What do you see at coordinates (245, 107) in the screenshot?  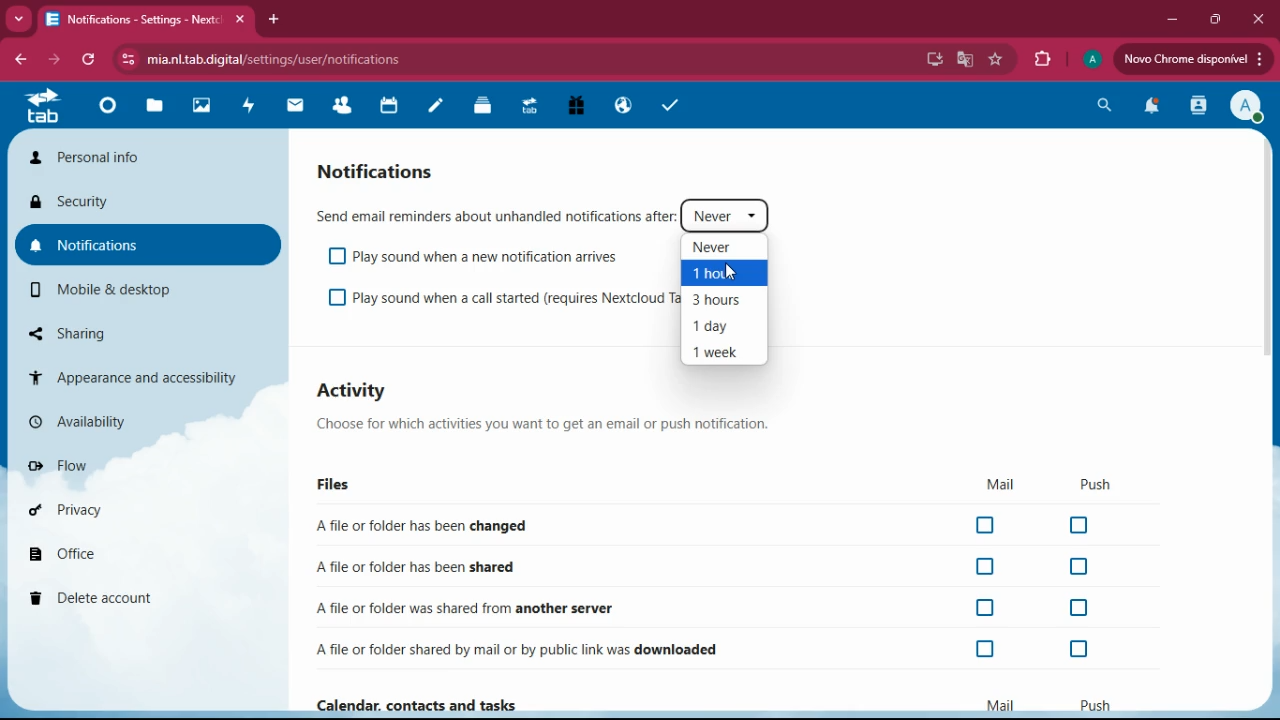 I see `activity` at bounding box center [245, 107].